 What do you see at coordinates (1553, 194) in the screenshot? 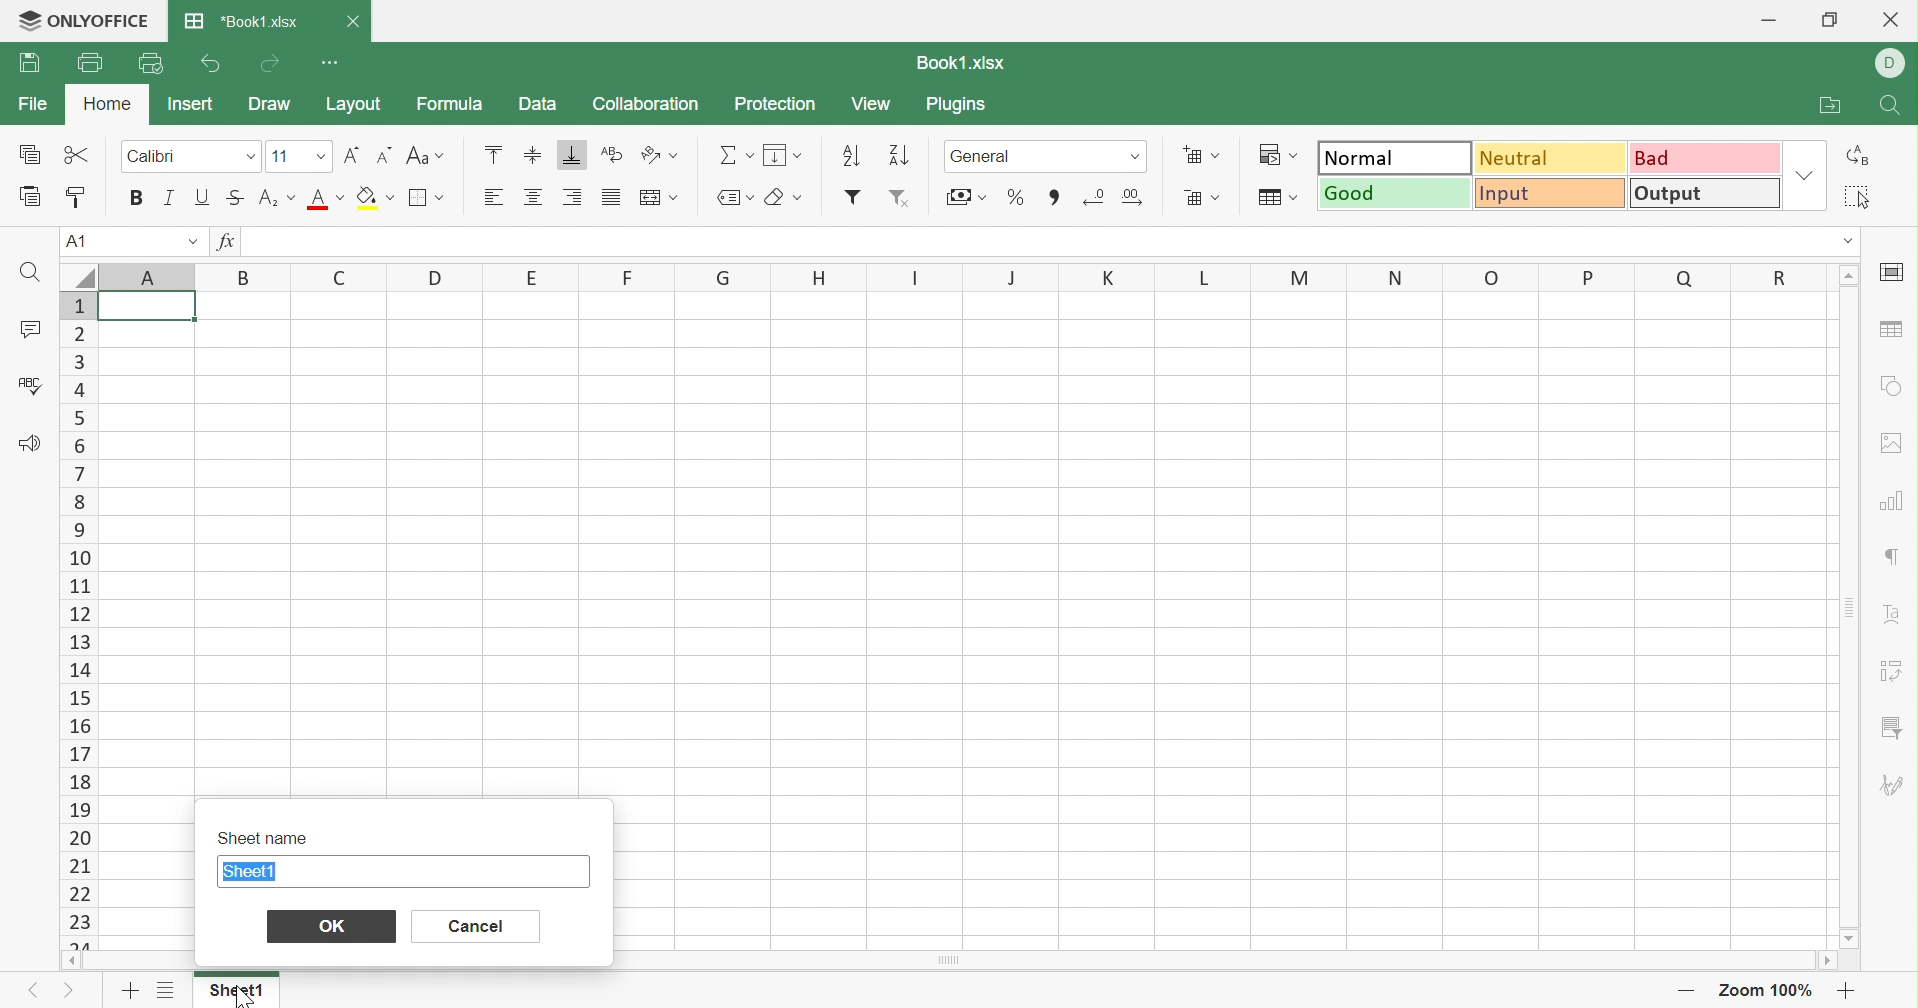
I see `Input` at bounding box center [1553, 194].